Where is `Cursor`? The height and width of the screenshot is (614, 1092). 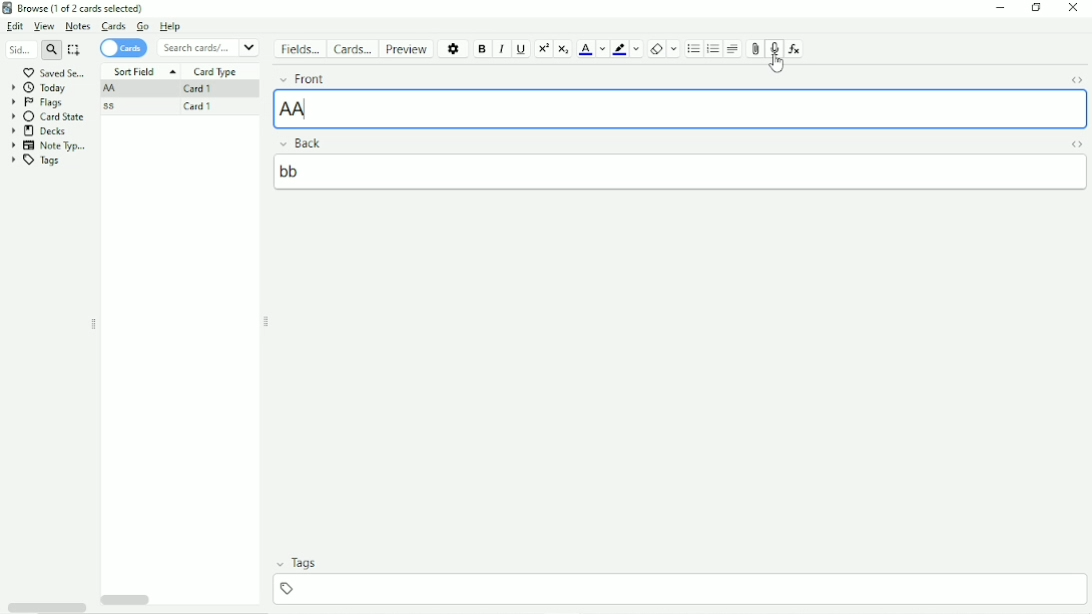
Cursor is located at coordinates (777, 67).